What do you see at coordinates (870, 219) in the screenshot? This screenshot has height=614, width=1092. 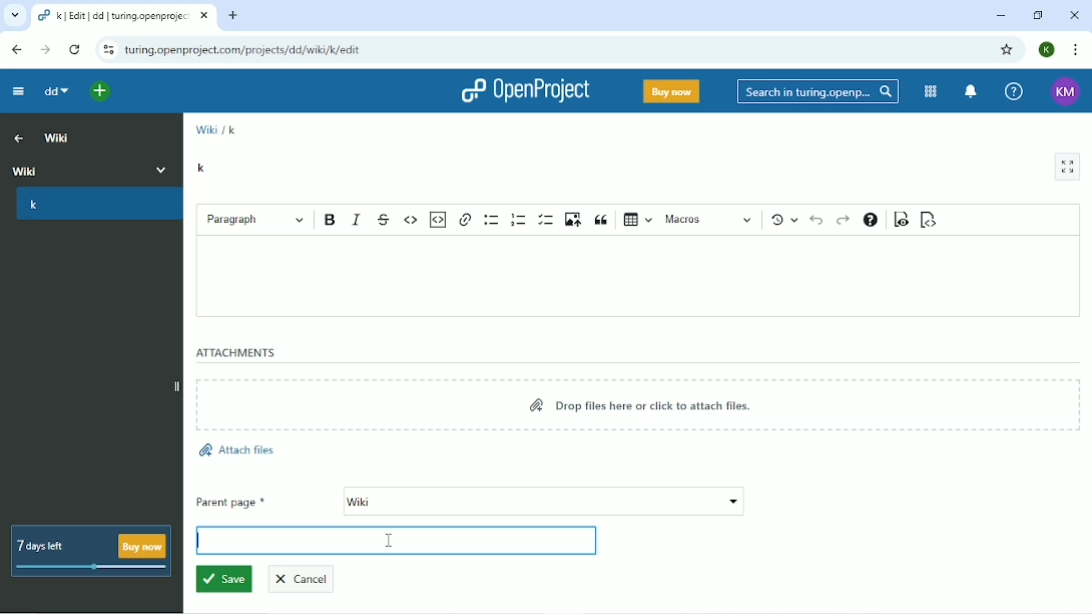 I see `Text formatting help` at bounding box center [870, 219].